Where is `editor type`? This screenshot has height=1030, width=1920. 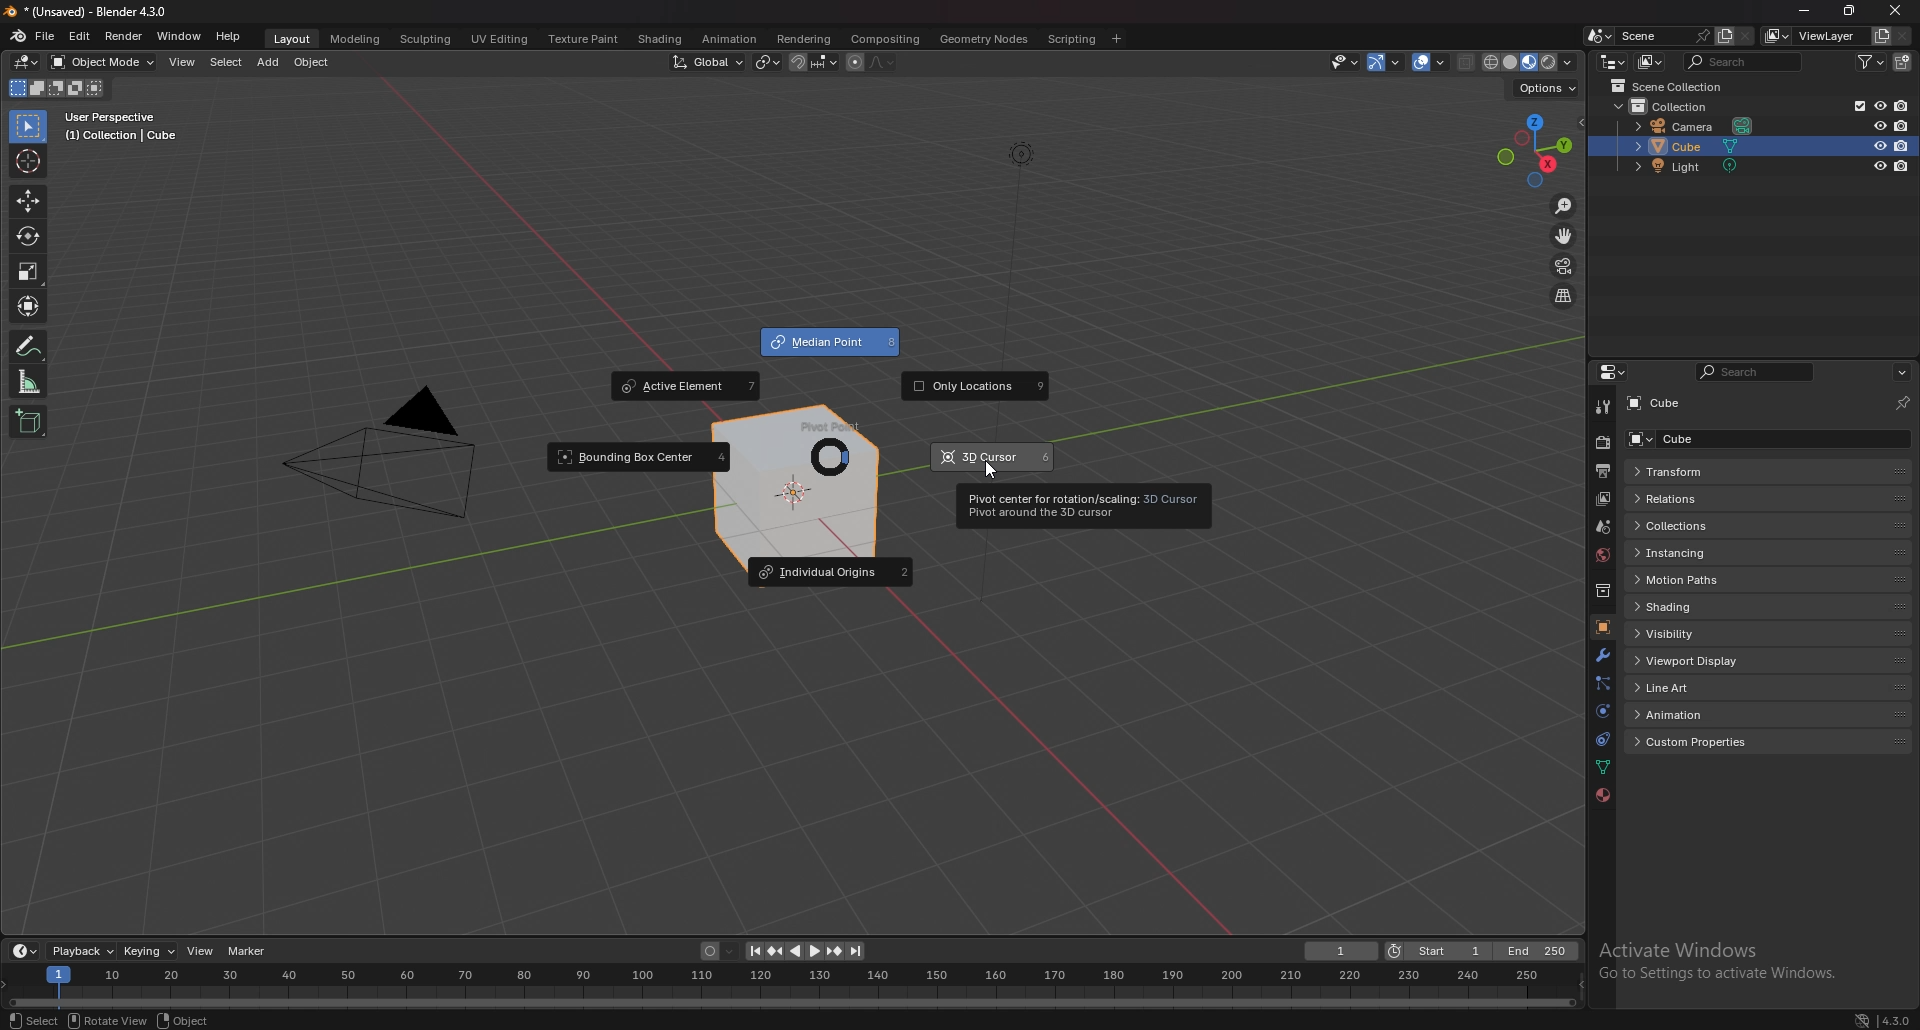 editor type is located at coordinates (25, 952).